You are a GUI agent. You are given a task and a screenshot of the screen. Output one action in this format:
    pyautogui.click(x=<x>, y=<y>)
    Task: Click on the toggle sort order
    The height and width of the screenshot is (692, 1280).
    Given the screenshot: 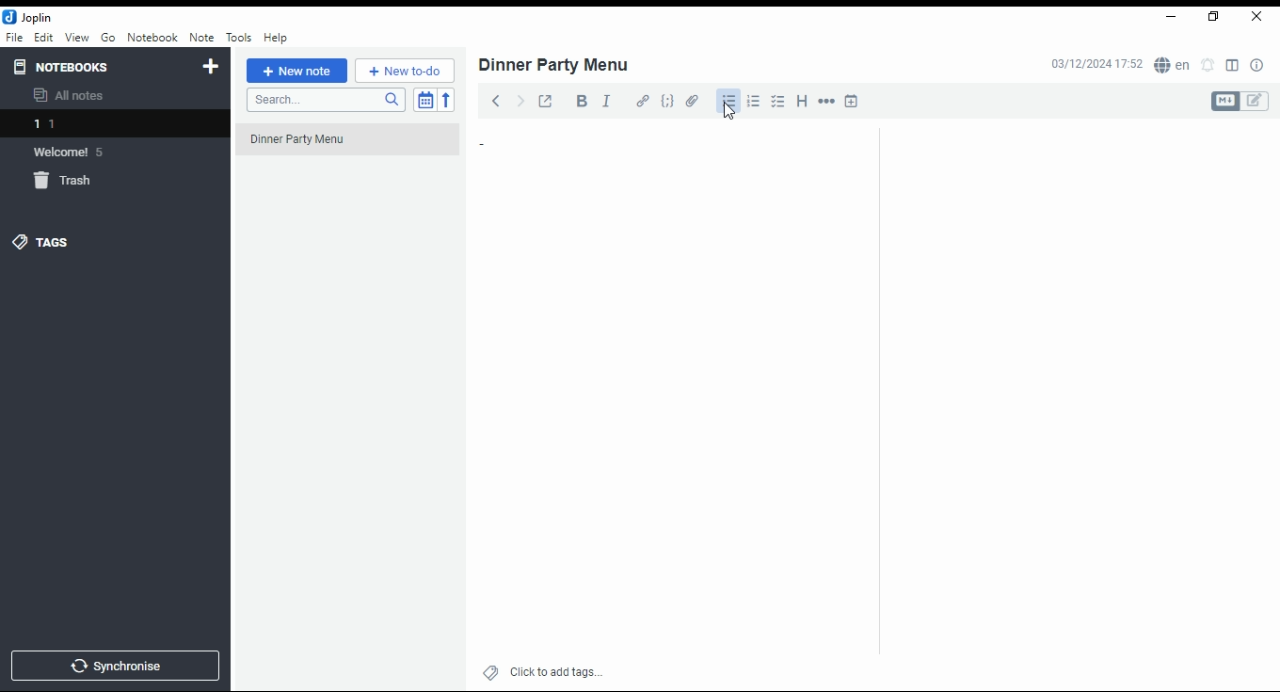 What is the action you would take?
    pyautogui.click(x=424, y=99)
    